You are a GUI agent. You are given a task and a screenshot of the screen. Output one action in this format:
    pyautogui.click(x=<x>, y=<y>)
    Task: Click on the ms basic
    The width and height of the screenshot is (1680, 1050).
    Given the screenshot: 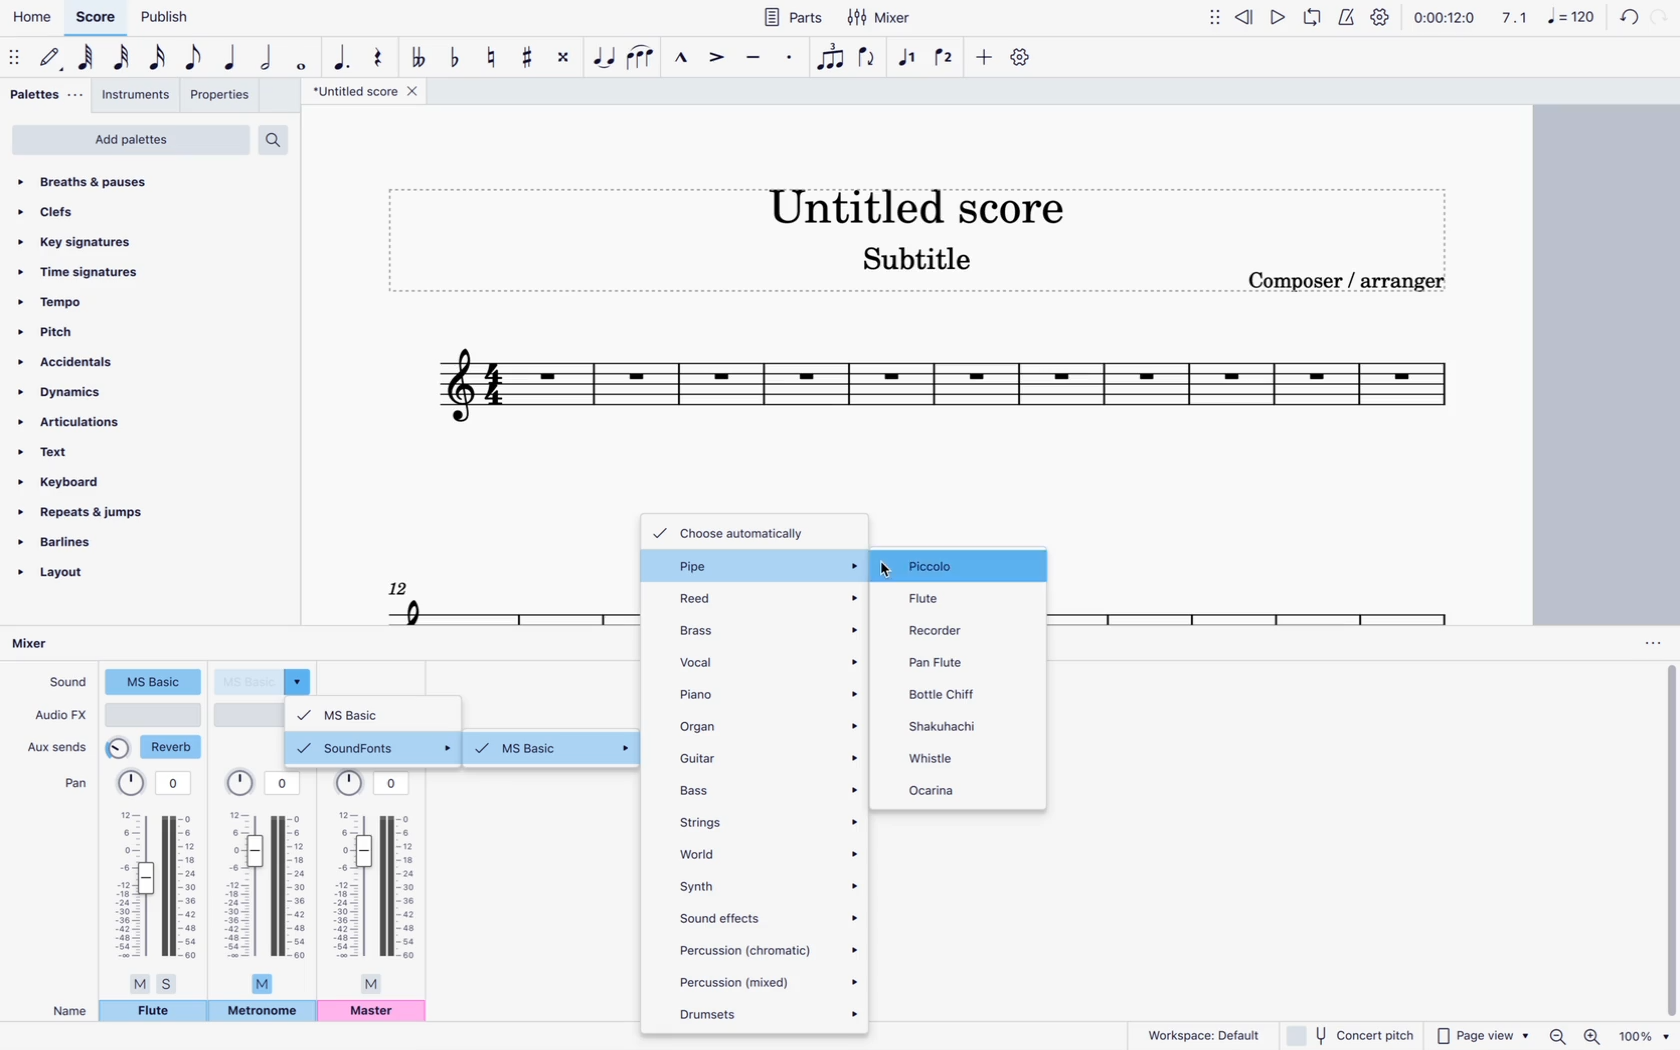 What is the action you would take?
    pyautogui.click(x=379, y=712)
    